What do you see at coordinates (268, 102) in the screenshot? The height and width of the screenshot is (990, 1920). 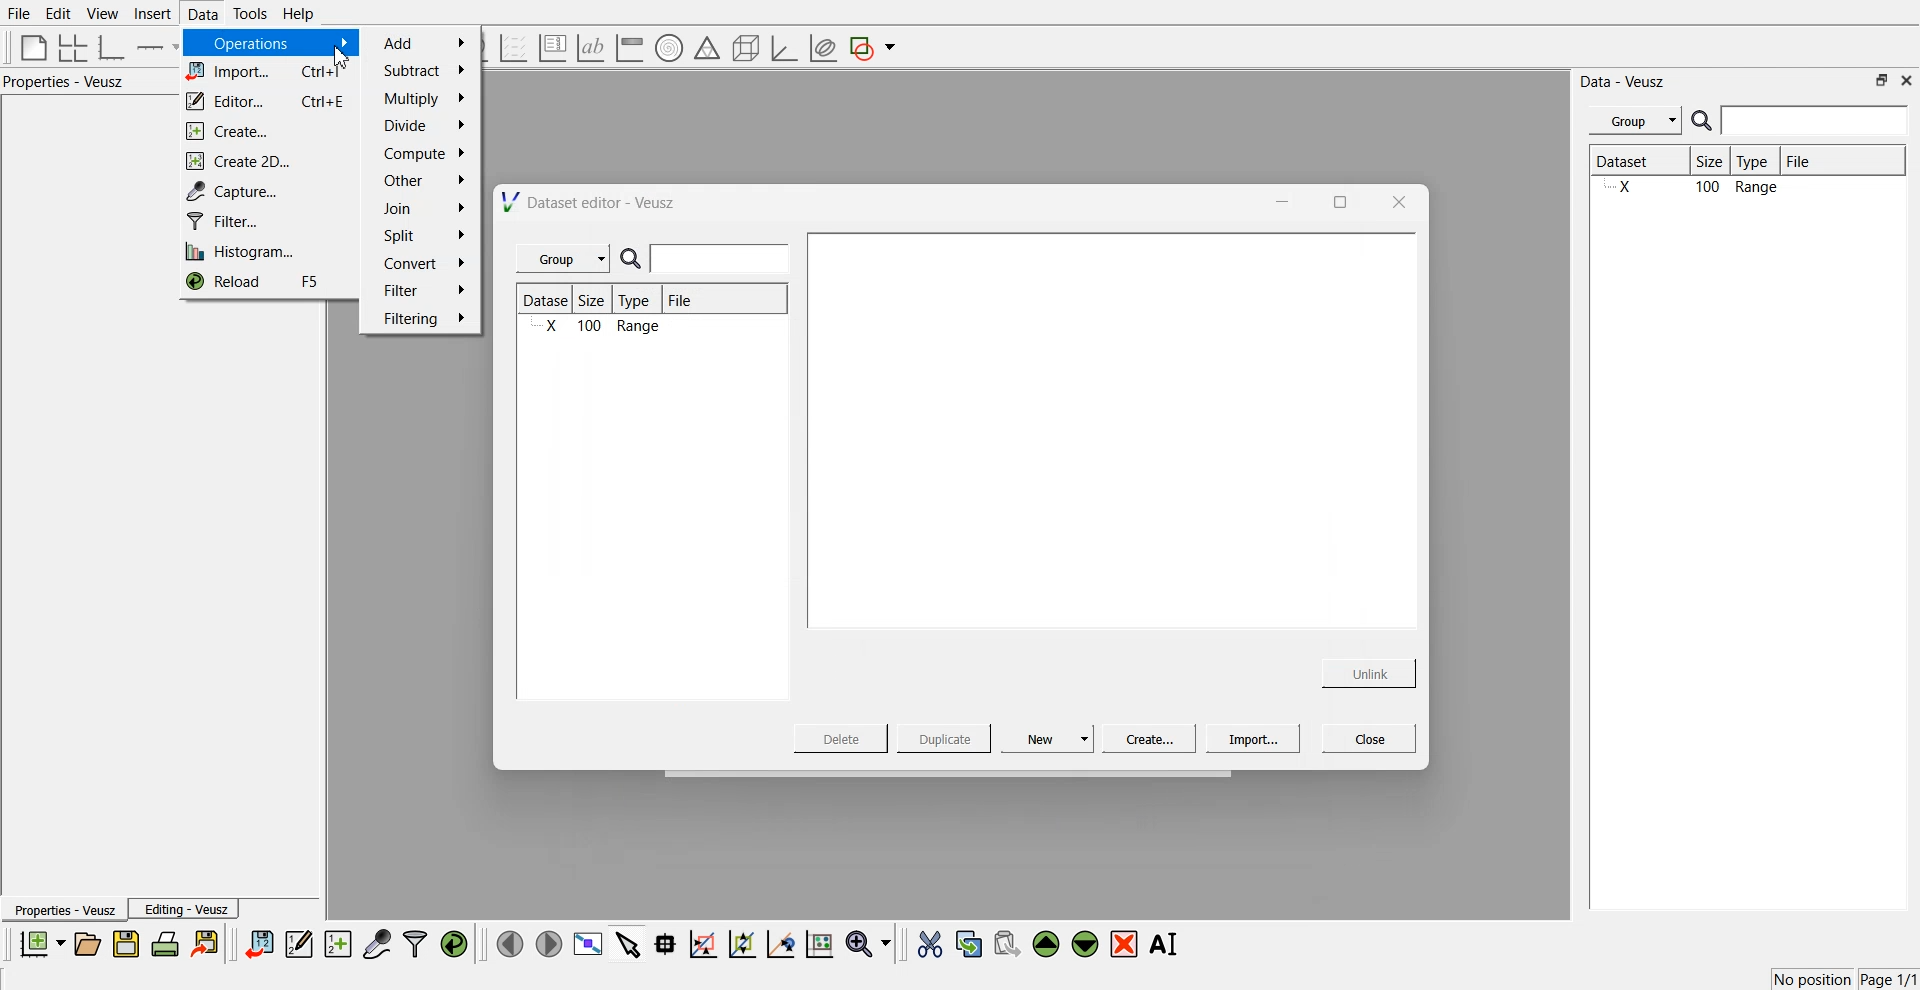 I see `Editor. Ctrl+E` at bounding box center [268, 102].